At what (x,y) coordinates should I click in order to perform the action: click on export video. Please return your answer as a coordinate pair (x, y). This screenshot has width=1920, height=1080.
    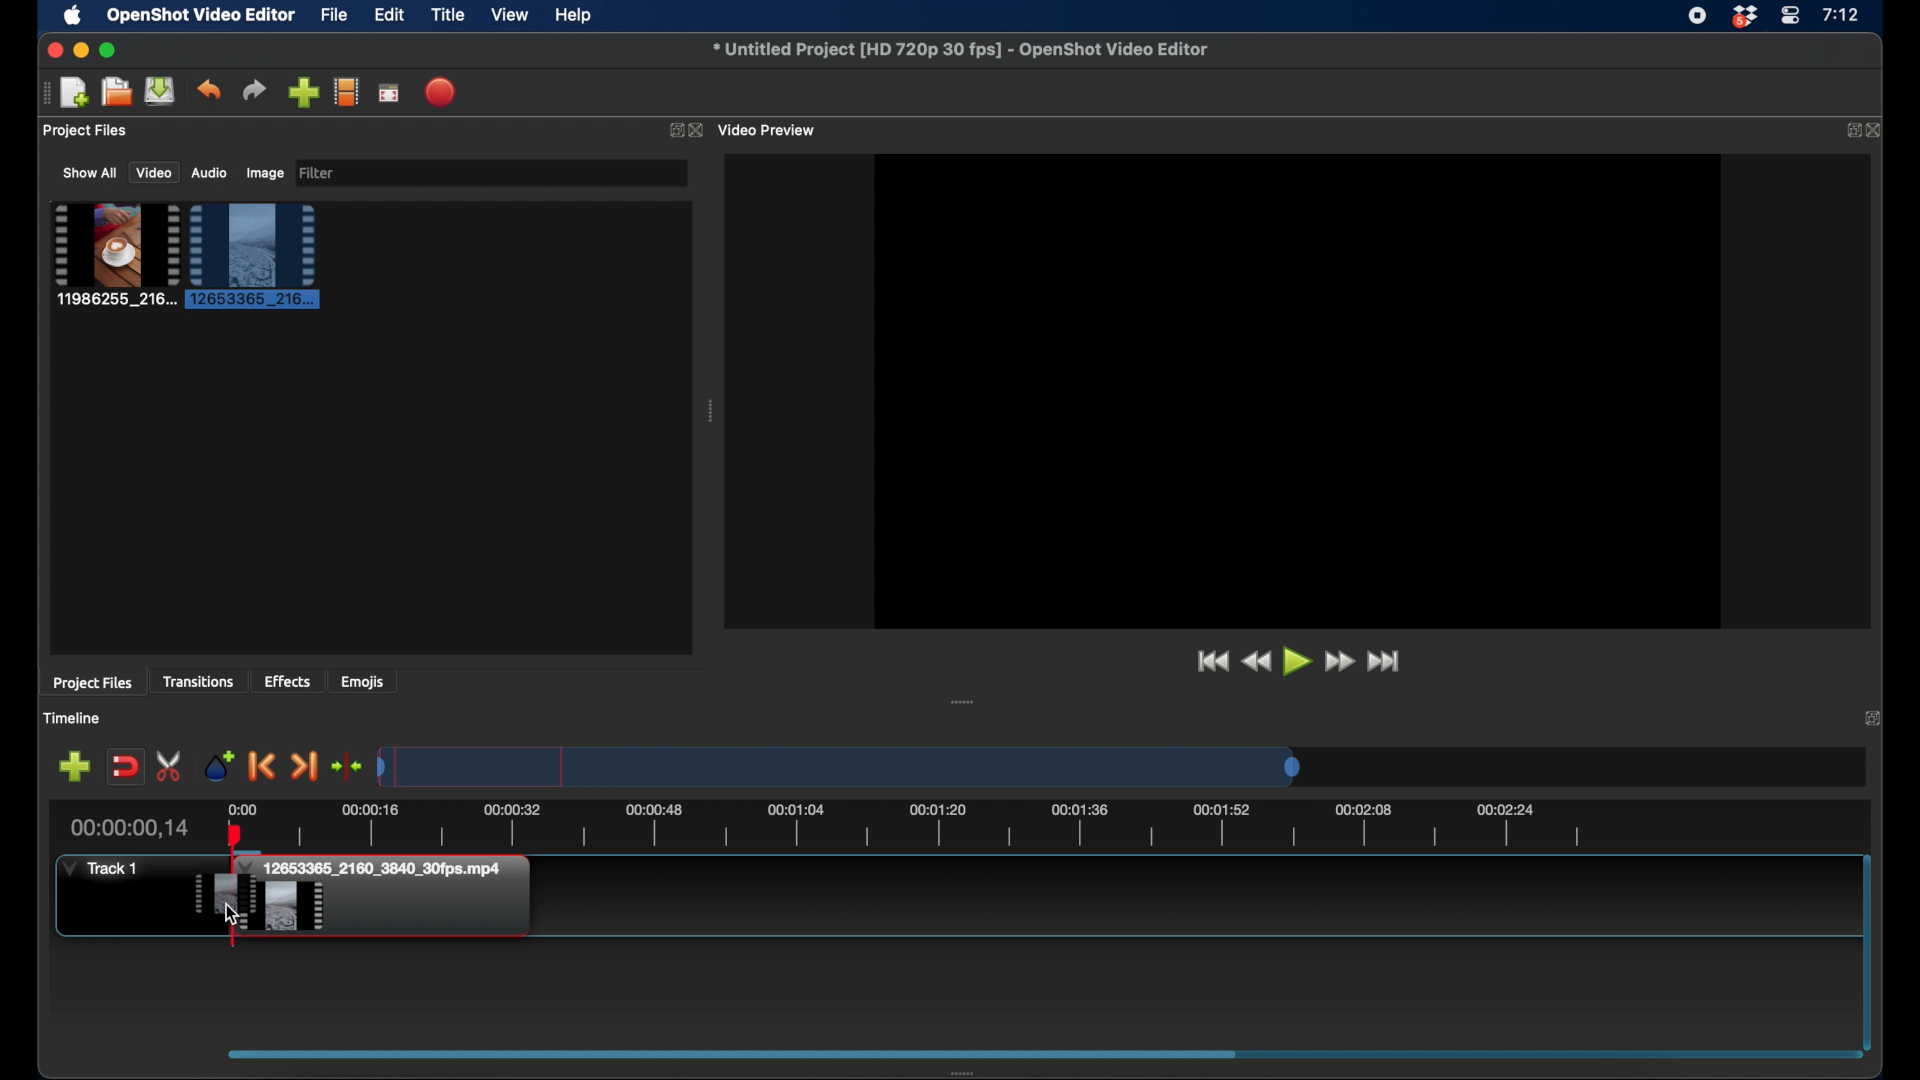
    Looking at the image, I should click on (443, 92).